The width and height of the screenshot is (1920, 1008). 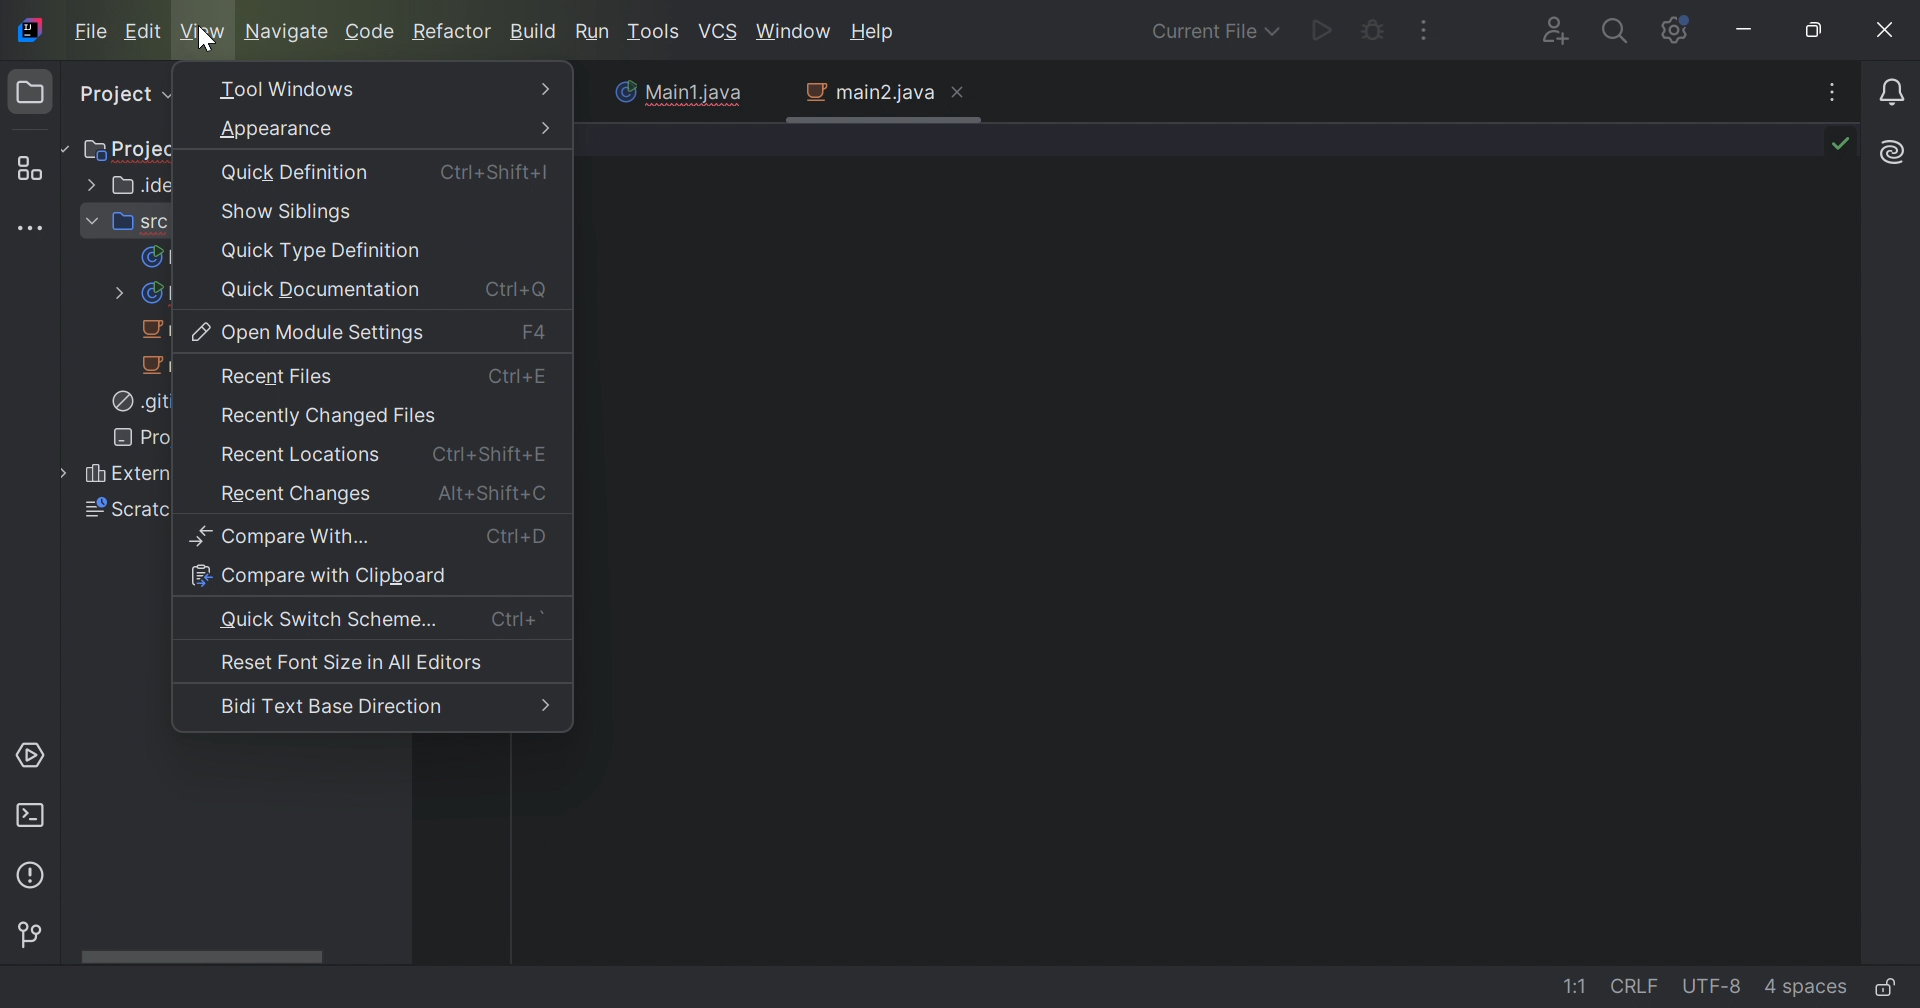 What do you see at coordinates (490, 452) in the screenshot?
I see `Ctrl+Shift+E` at bounding box center [490, 452].